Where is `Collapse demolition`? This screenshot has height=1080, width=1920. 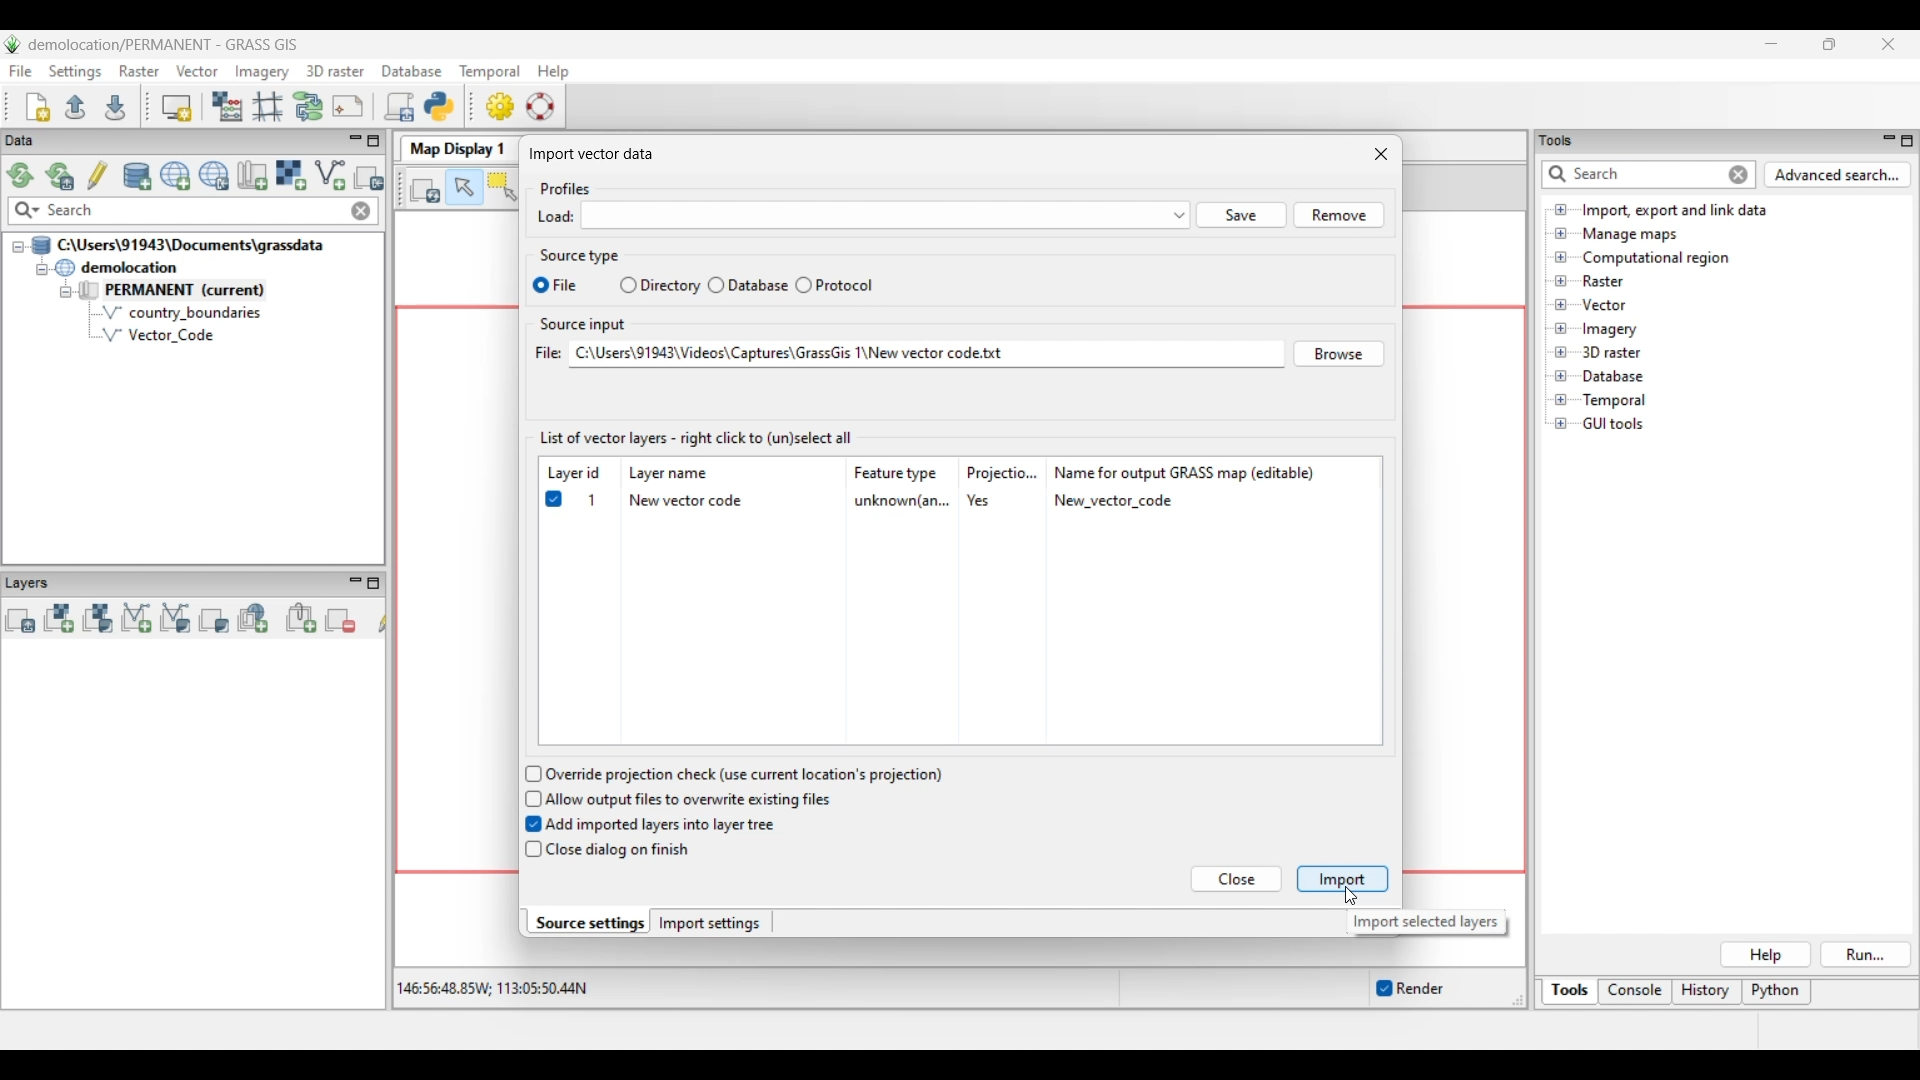
Collapse demolition is located at coordinates (41, 270).